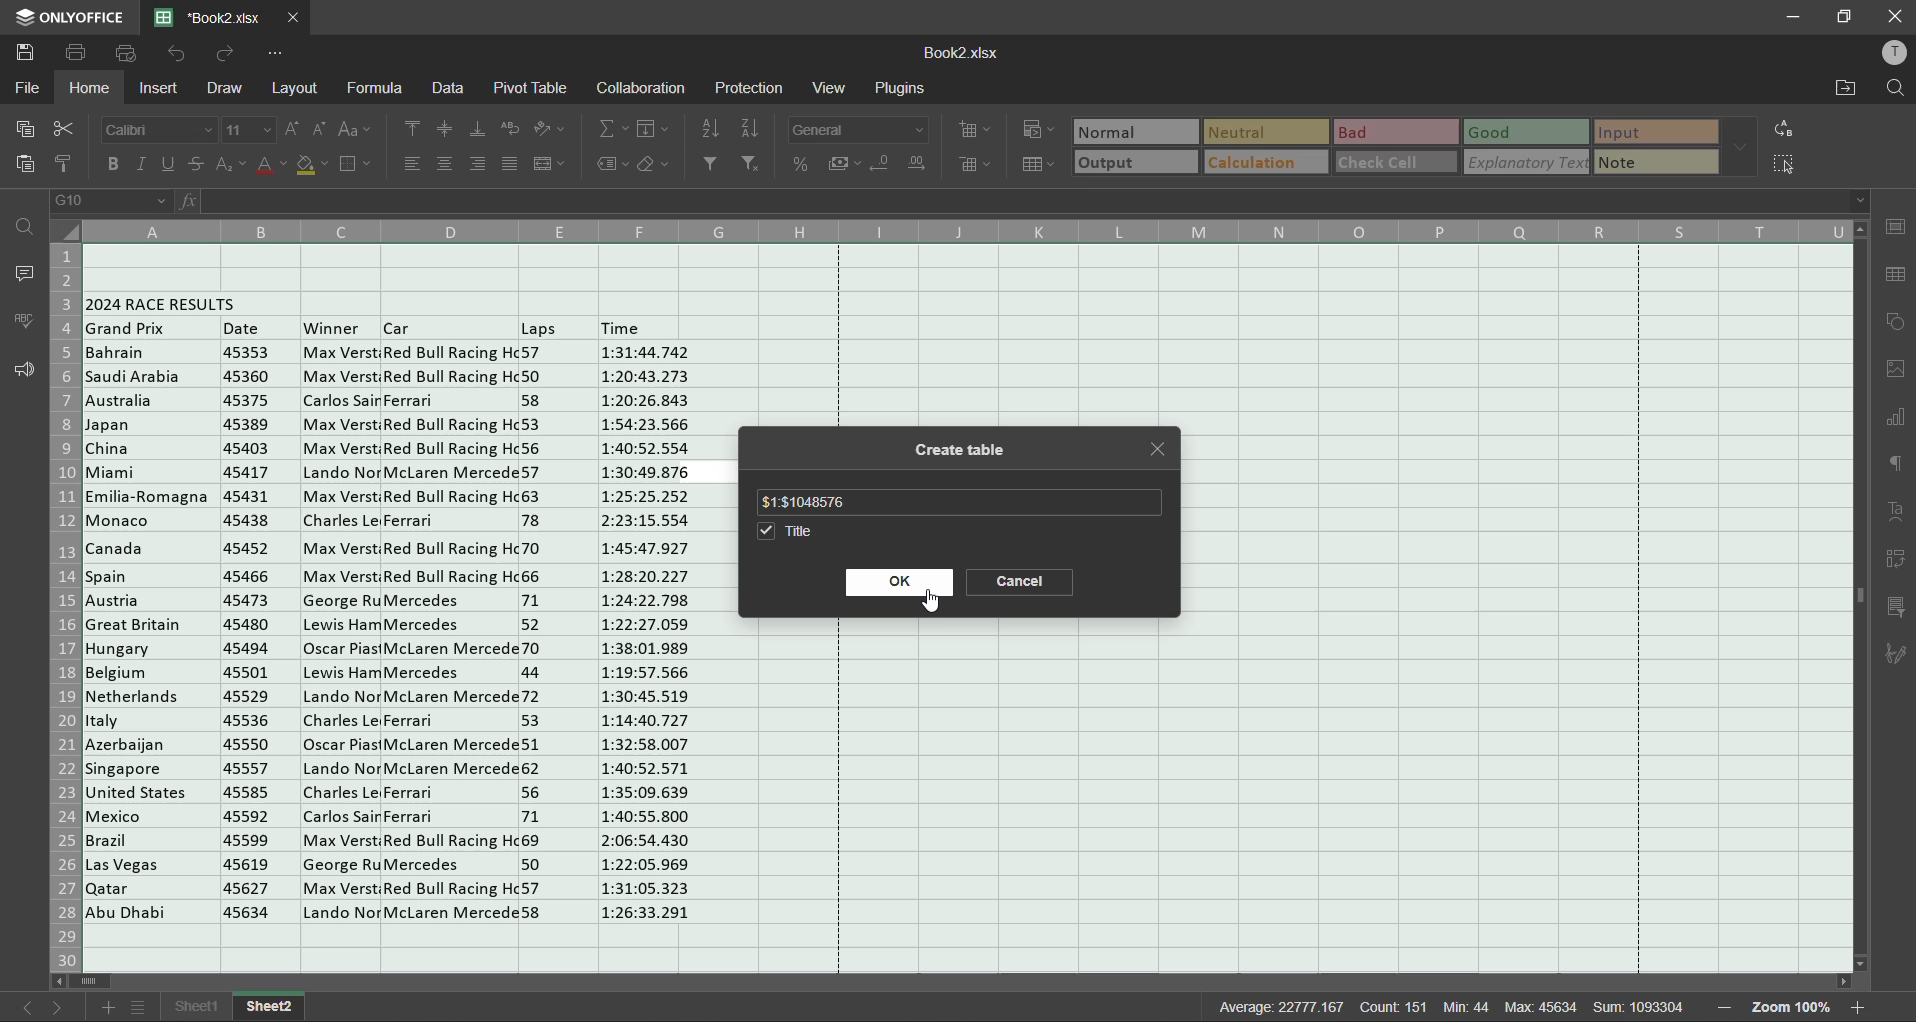  I want to click on align left, so click(413, 163).